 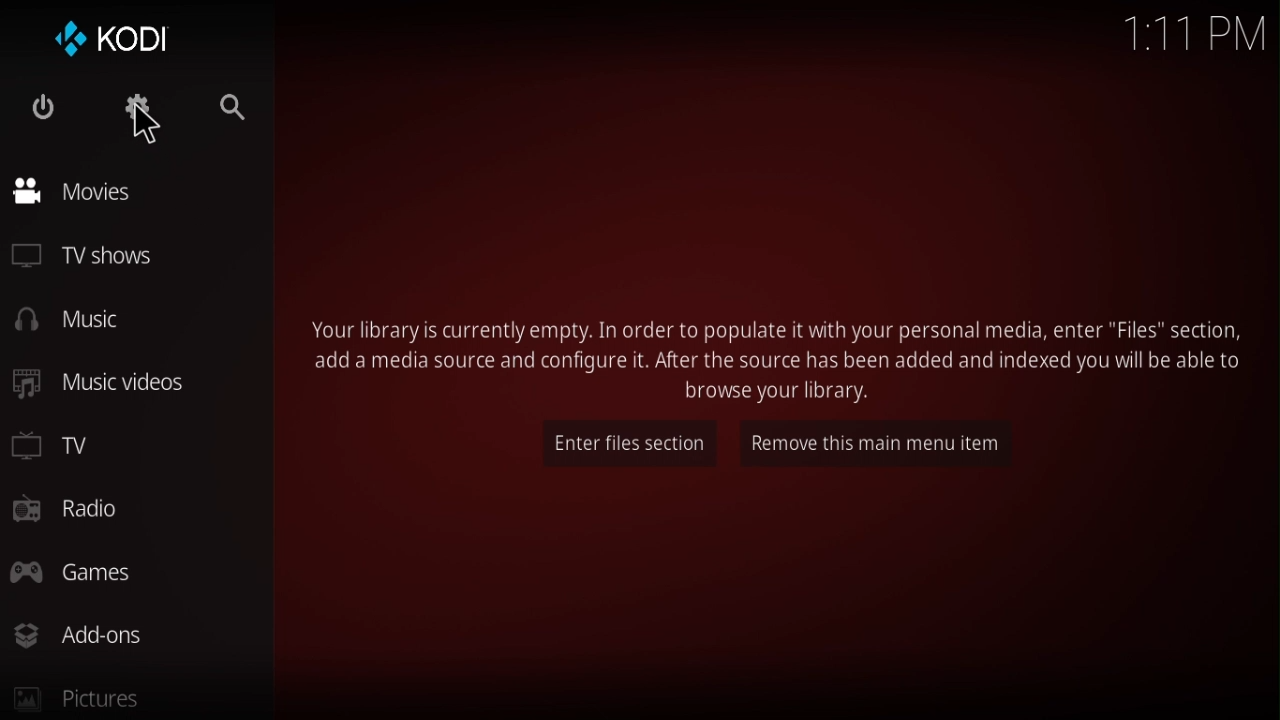 I want to click on remove the main item, so click(x=895, y=446).